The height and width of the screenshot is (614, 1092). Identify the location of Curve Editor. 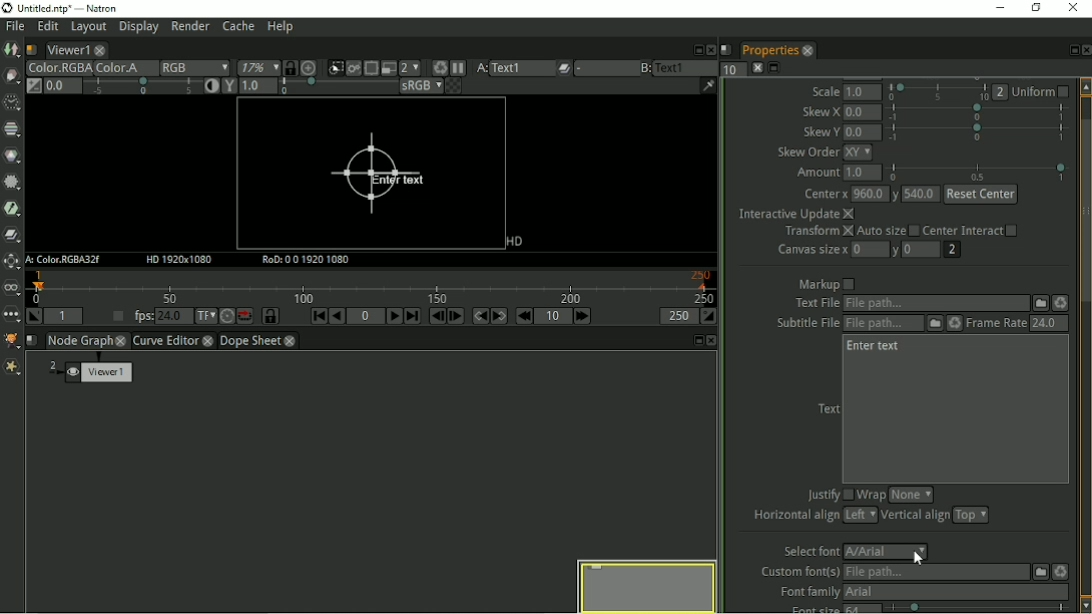
(165, 342).